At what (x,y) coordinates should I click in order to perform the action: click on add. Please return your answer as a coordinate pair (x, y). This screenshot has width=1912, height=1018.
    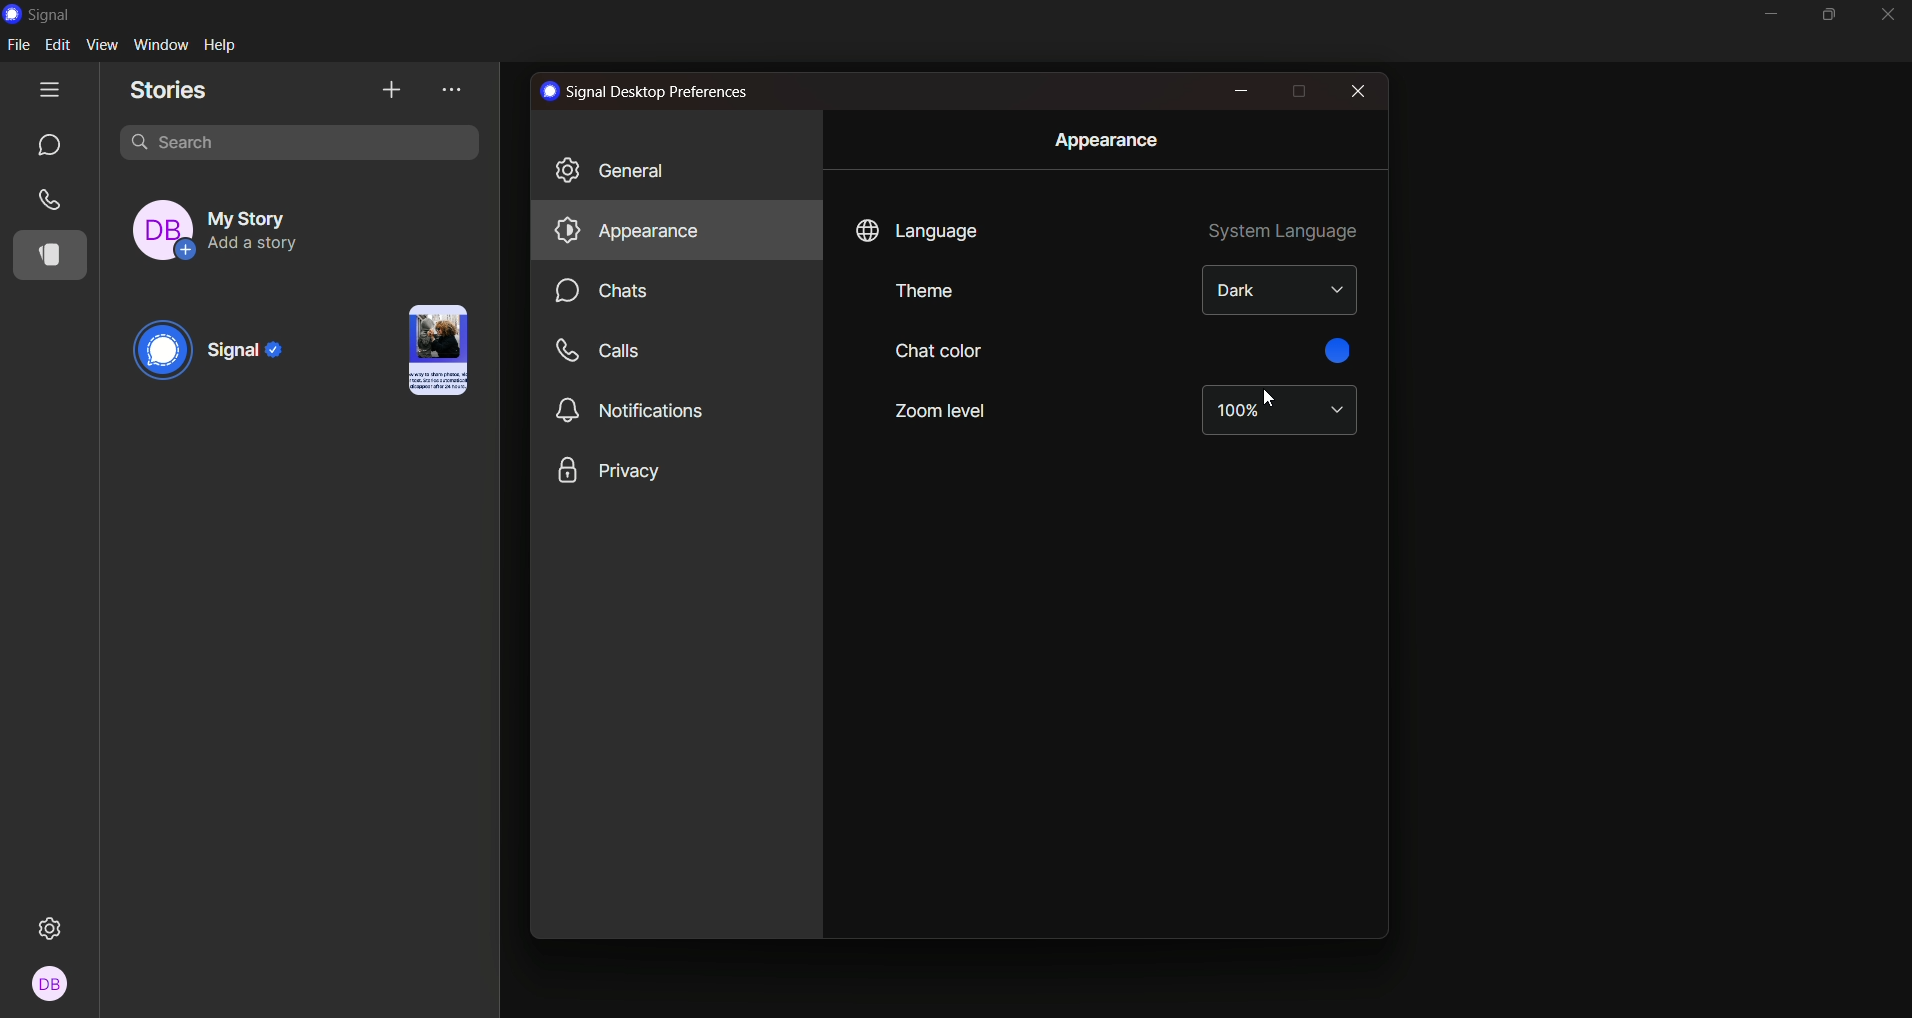
    Looking at the image, I should click on (390, 89).